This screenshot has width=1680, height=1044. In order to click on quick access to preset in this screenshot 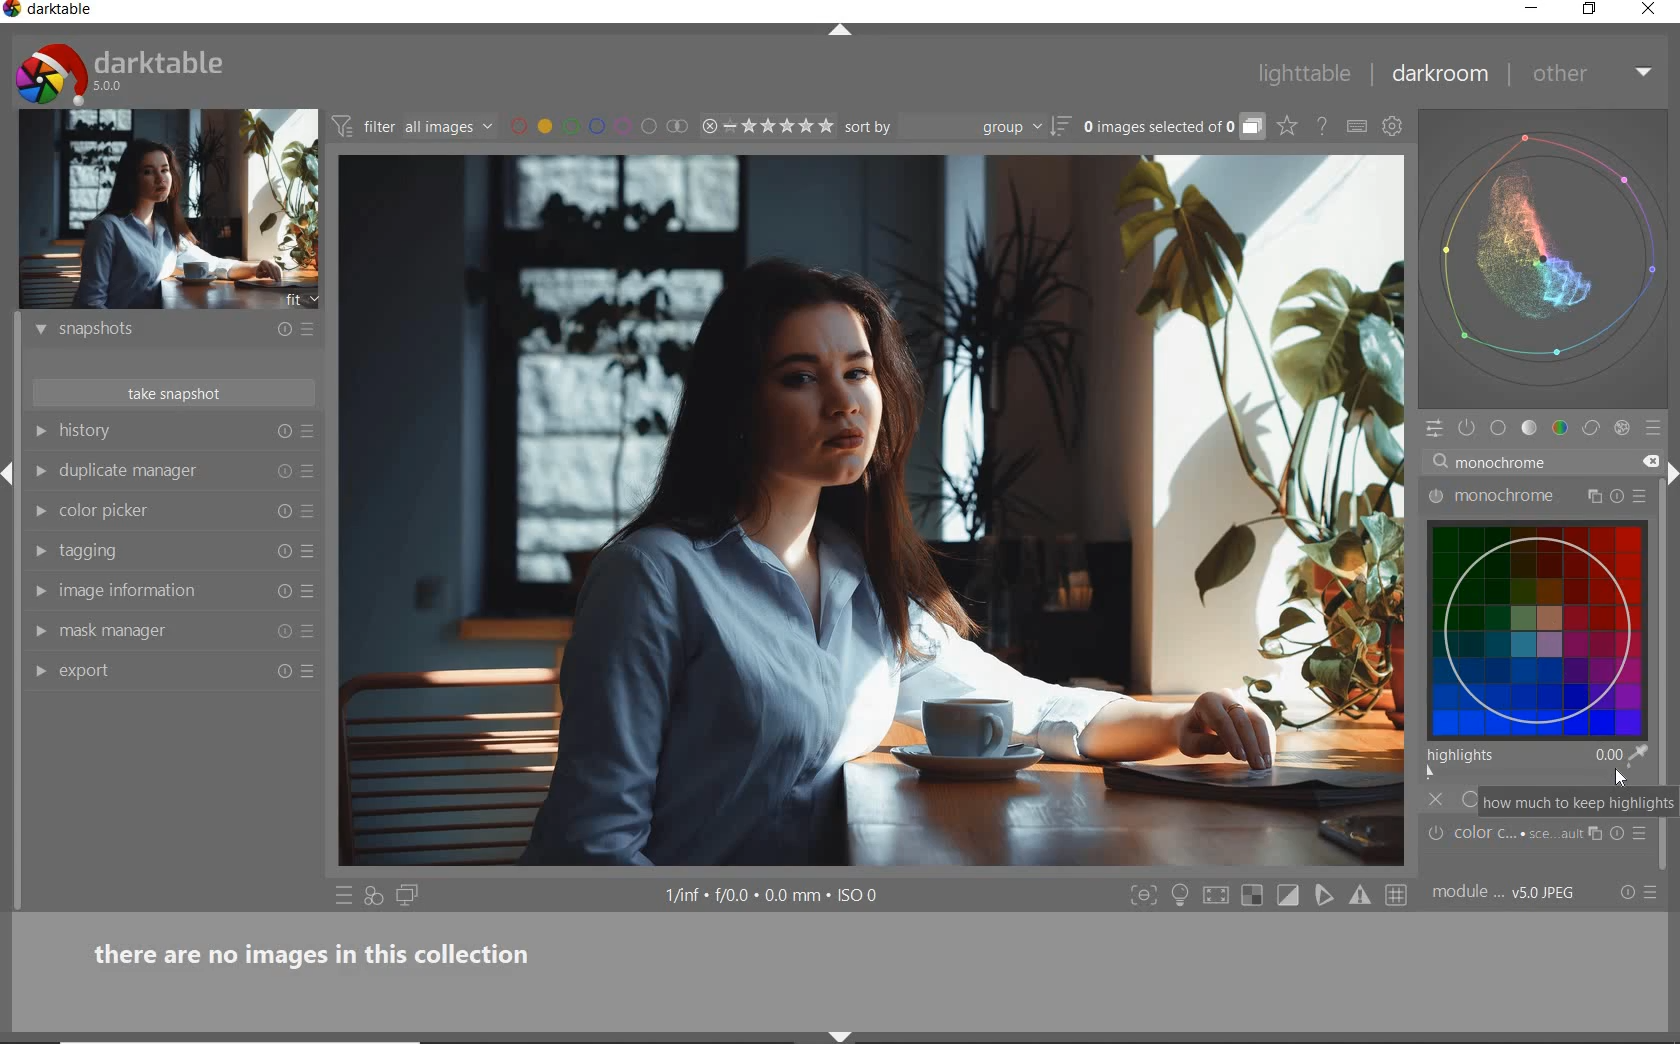, I will do `click(344, 895)`.